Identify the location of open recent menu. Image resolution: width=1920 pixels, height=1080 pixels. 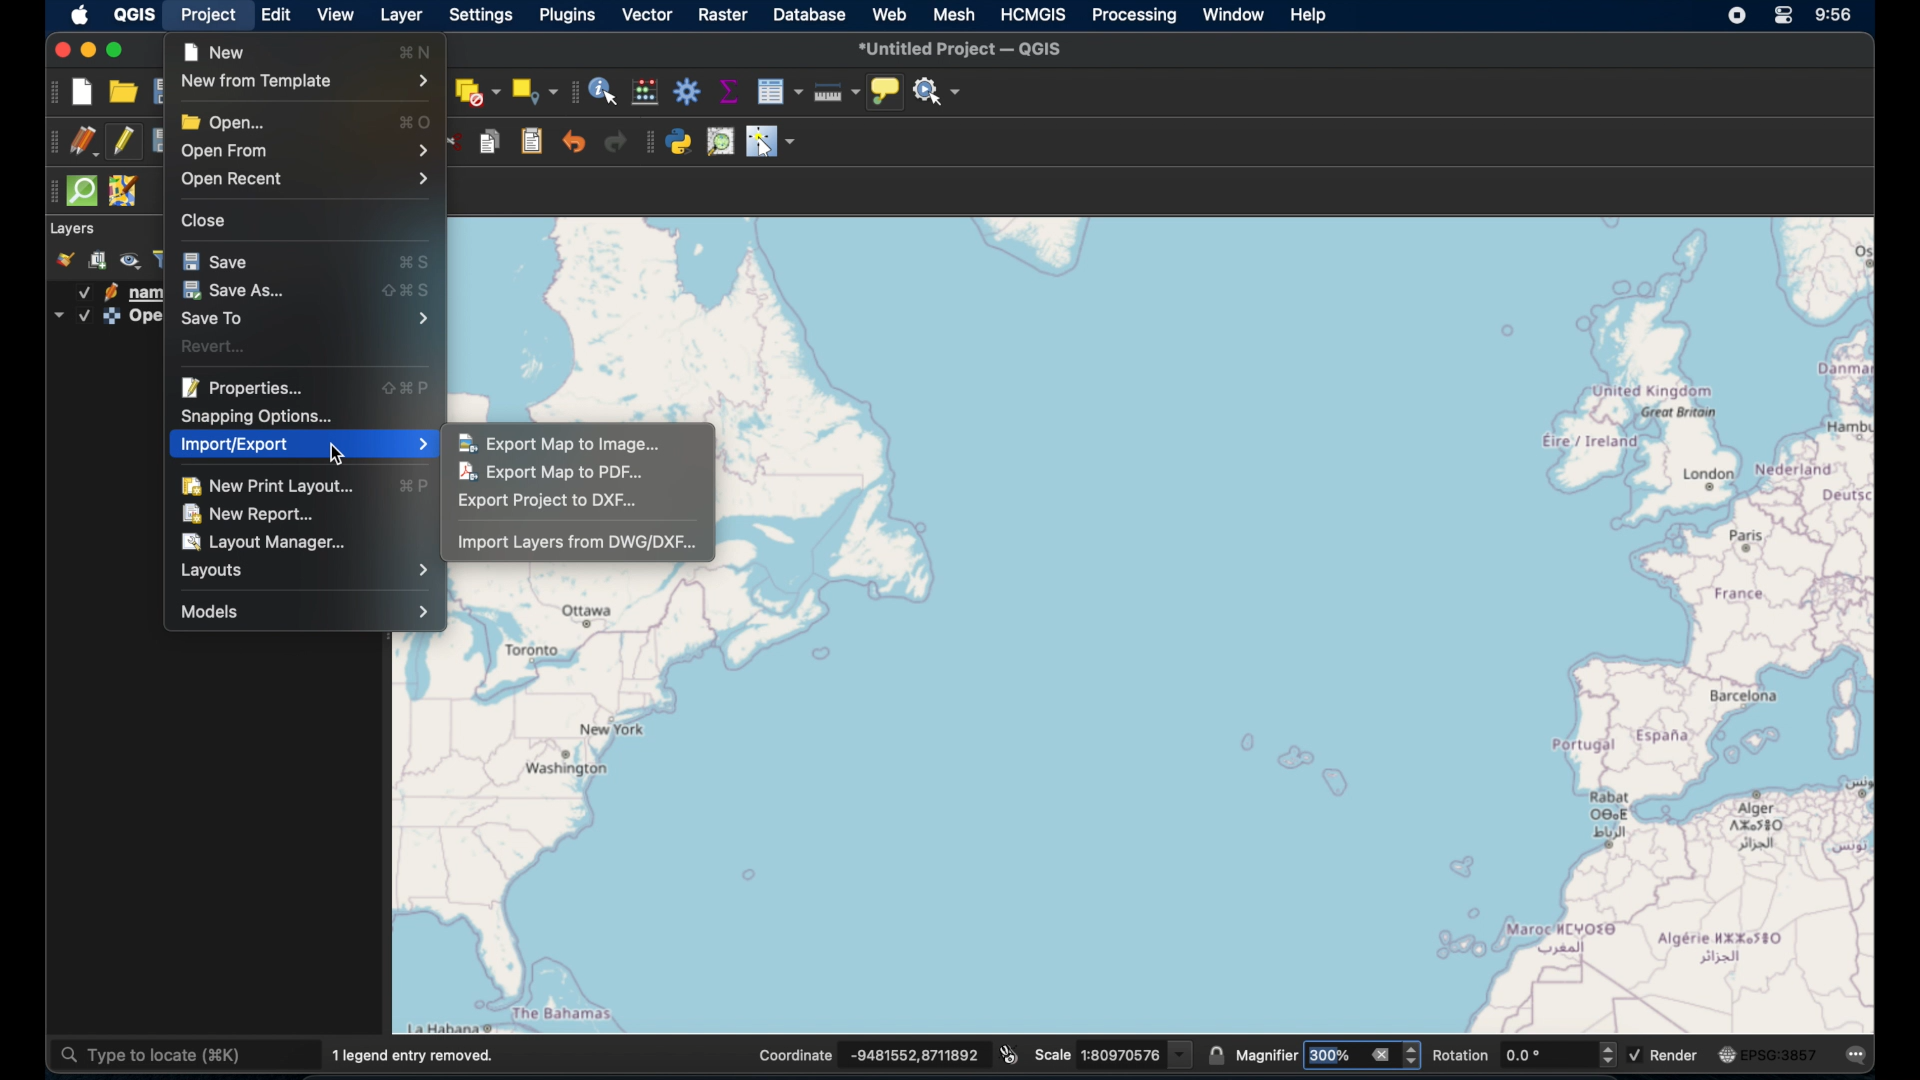
(308, 179).